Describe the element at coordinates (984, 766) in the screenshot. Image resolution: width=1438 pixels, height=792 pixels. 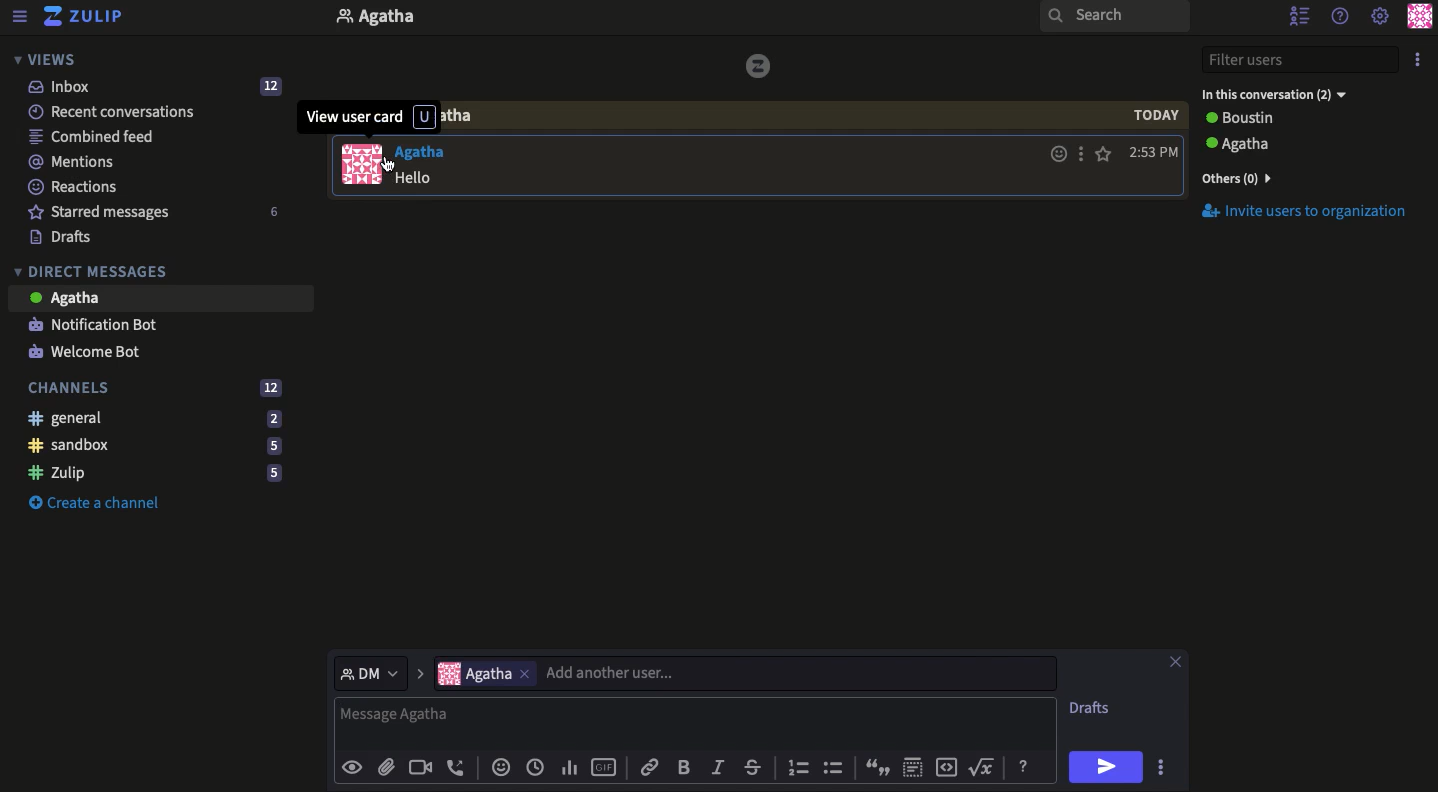
I see `Square root` at that location.